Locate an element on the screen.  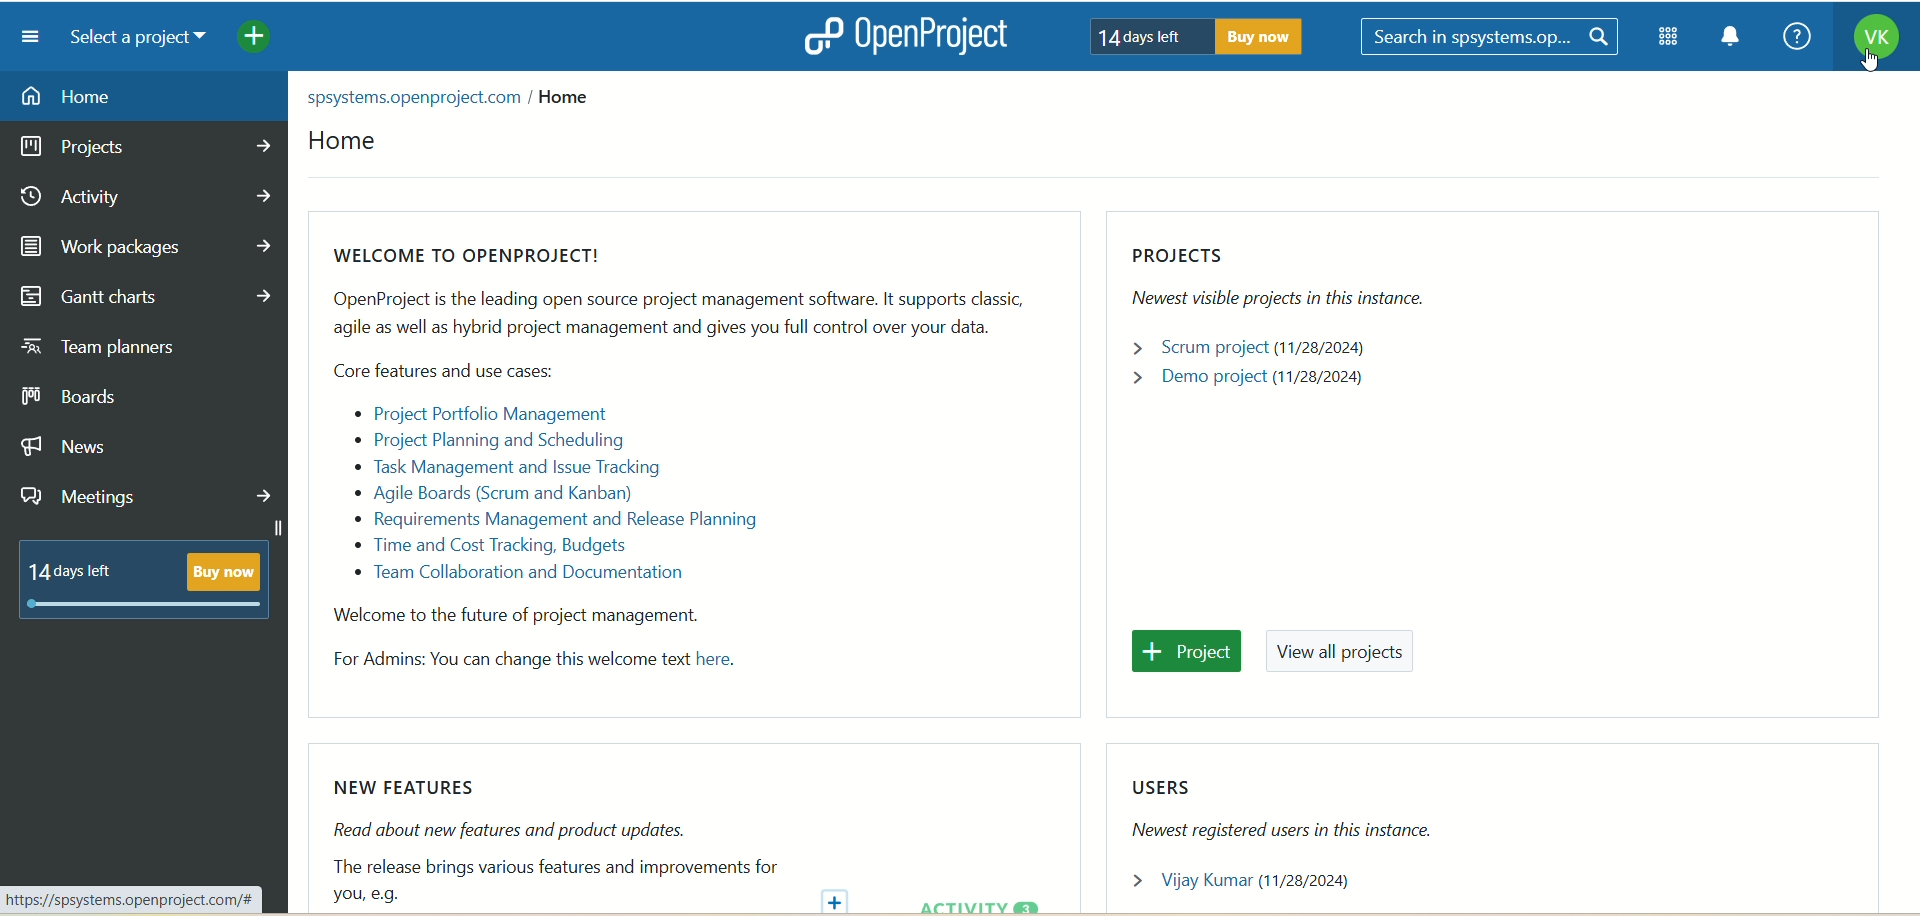
demo project is located at coordinates (1253, 379).